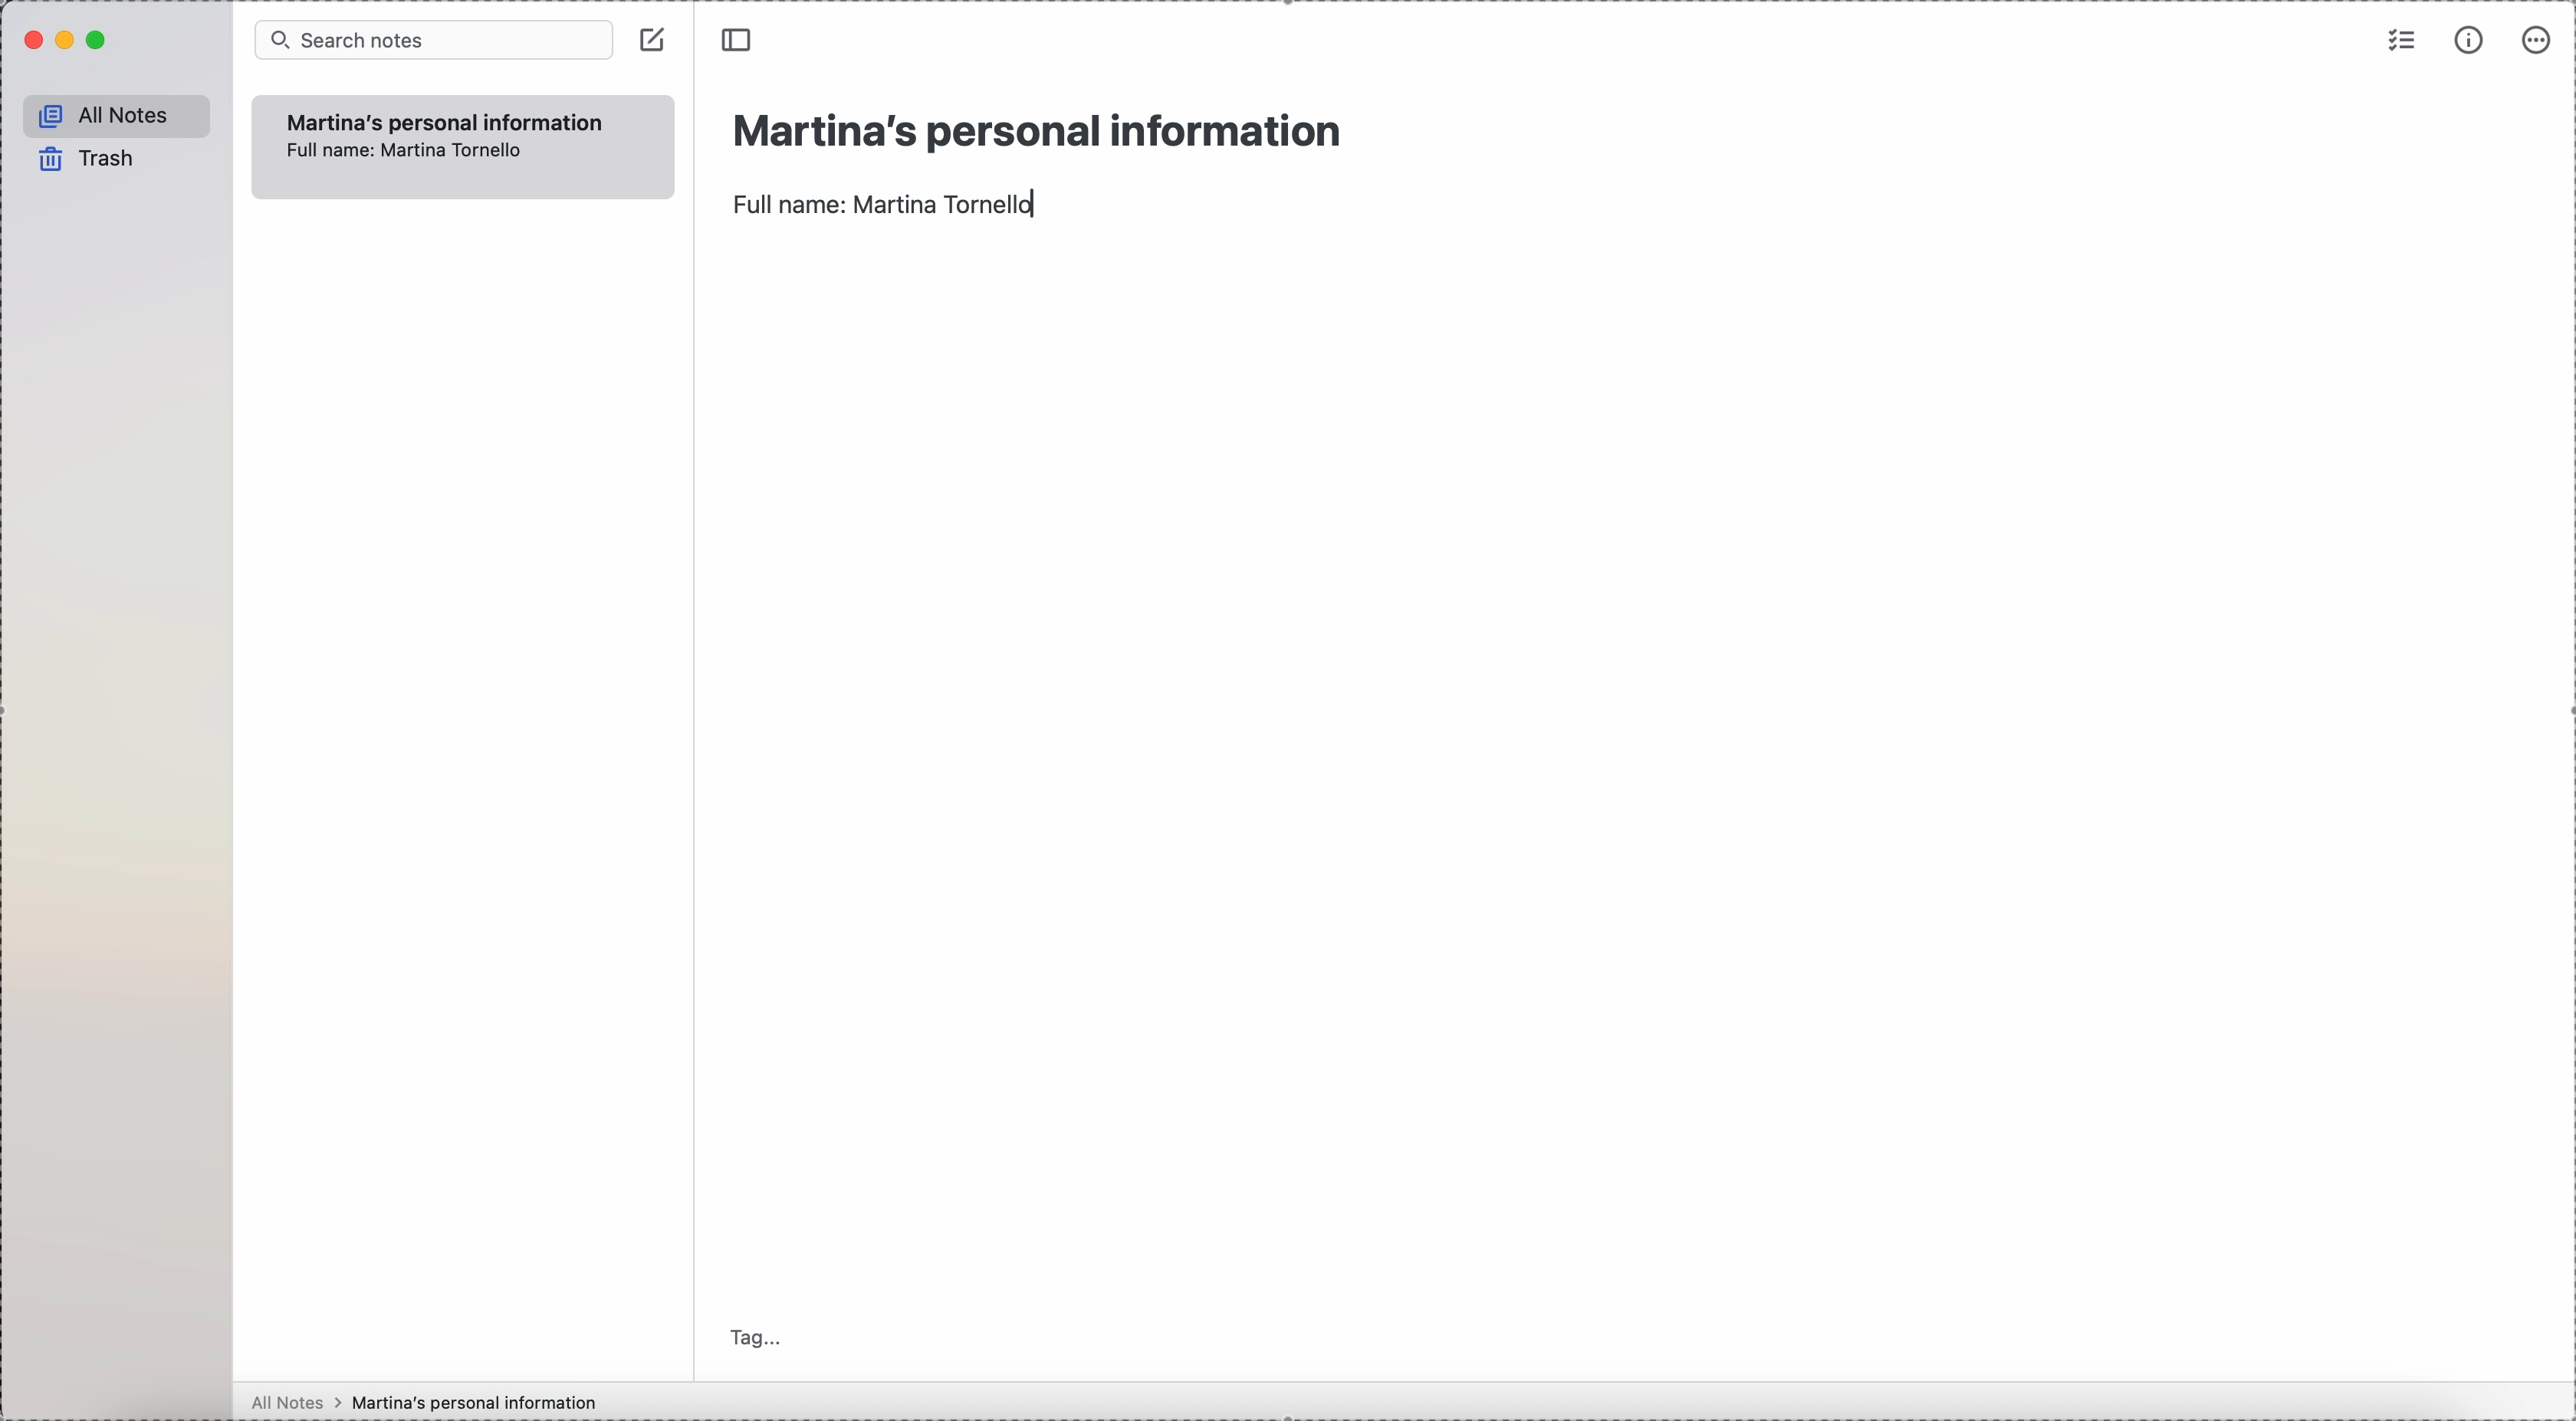  What do you see at coordinates (435, 40) in the screenshot?
I see `search bar` at bounding box center [435, 40].